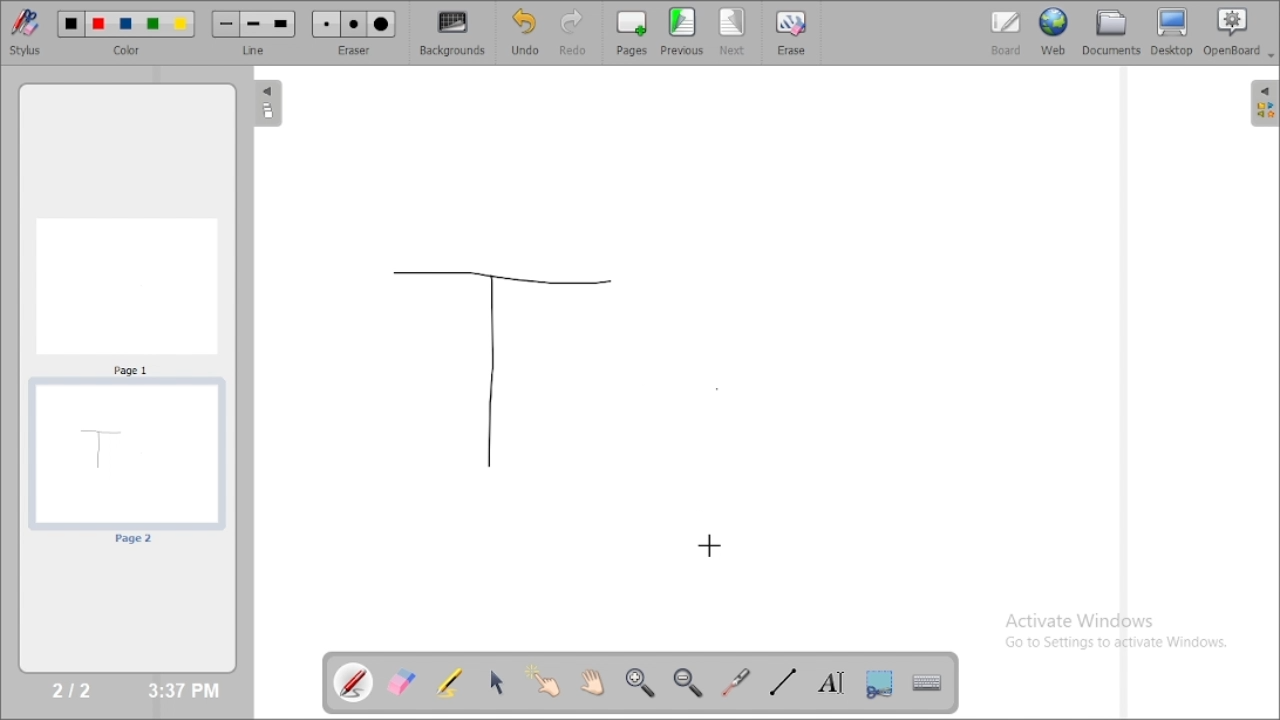 The width and height of the screenshot is (1280, 720). I want to click on openboard, so click(1239, 33).